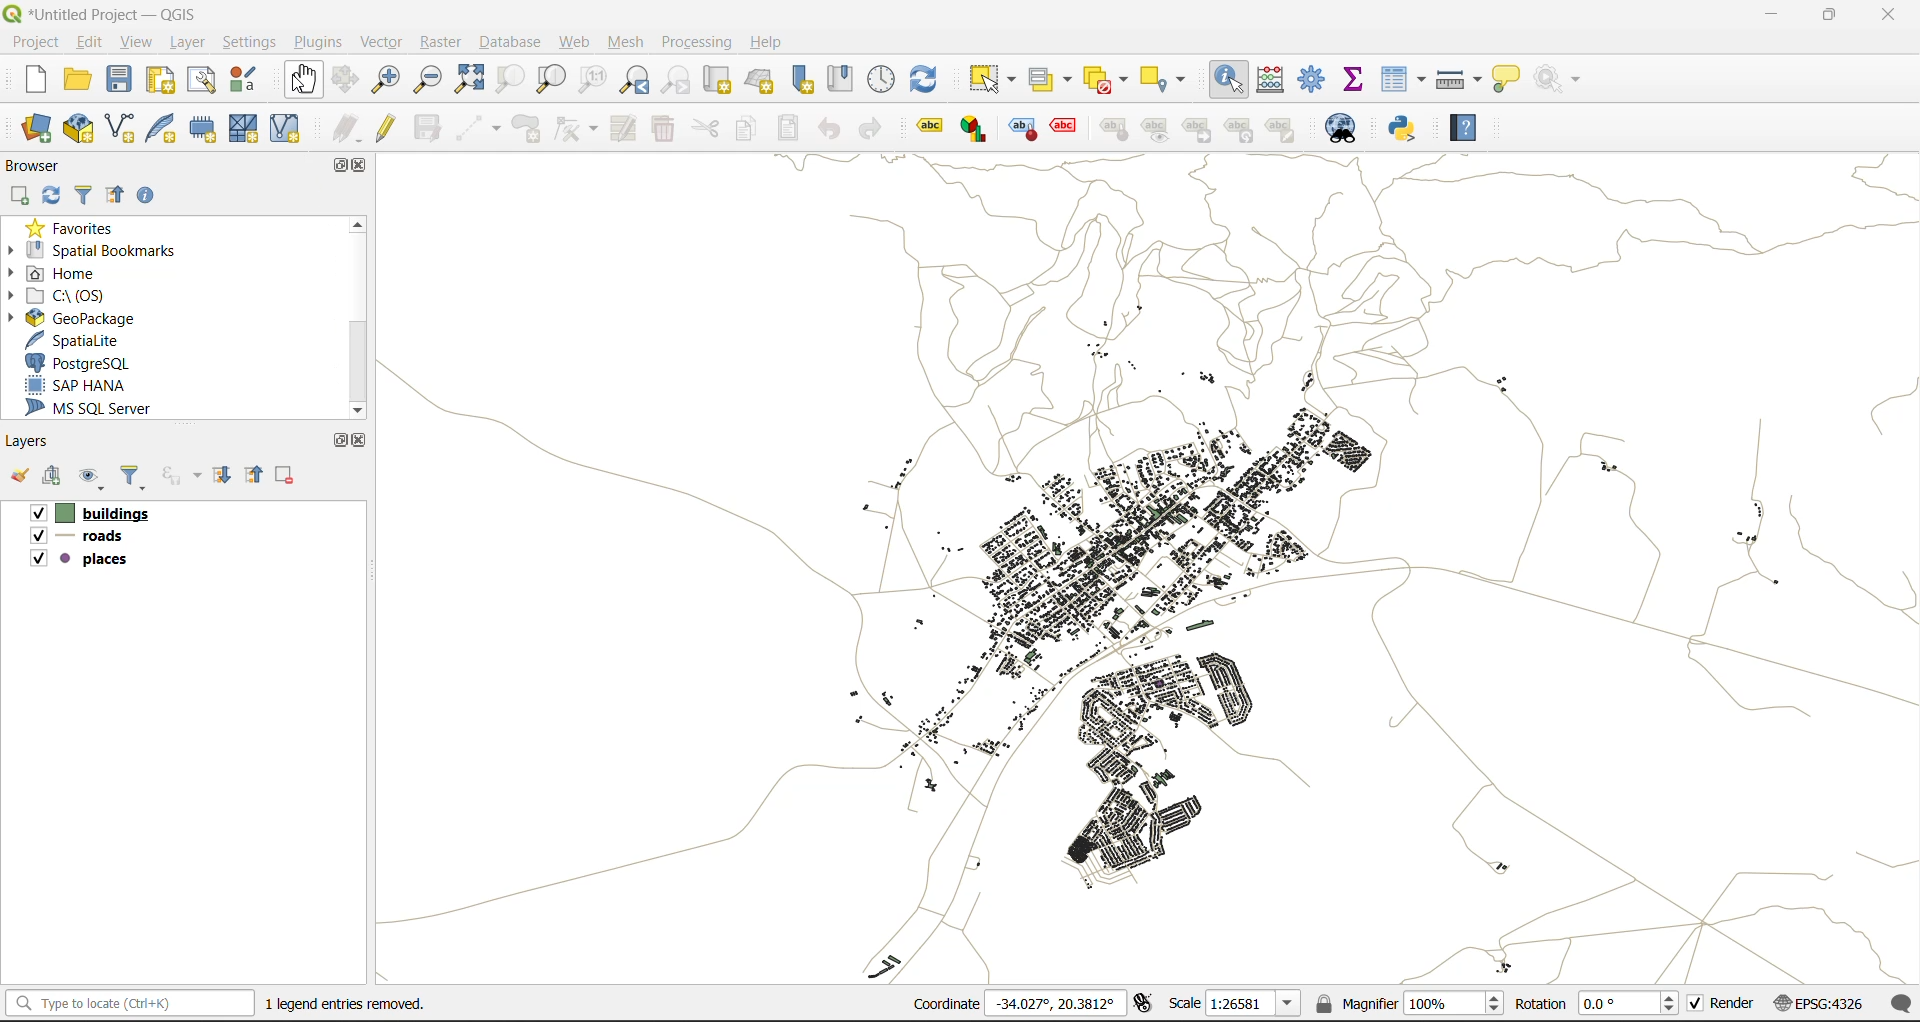 The width and height of the screenshot is (1920, 1022). Describe the element at coordinates (99, 407) in the screenshot. I see `ms sql server` at that location.